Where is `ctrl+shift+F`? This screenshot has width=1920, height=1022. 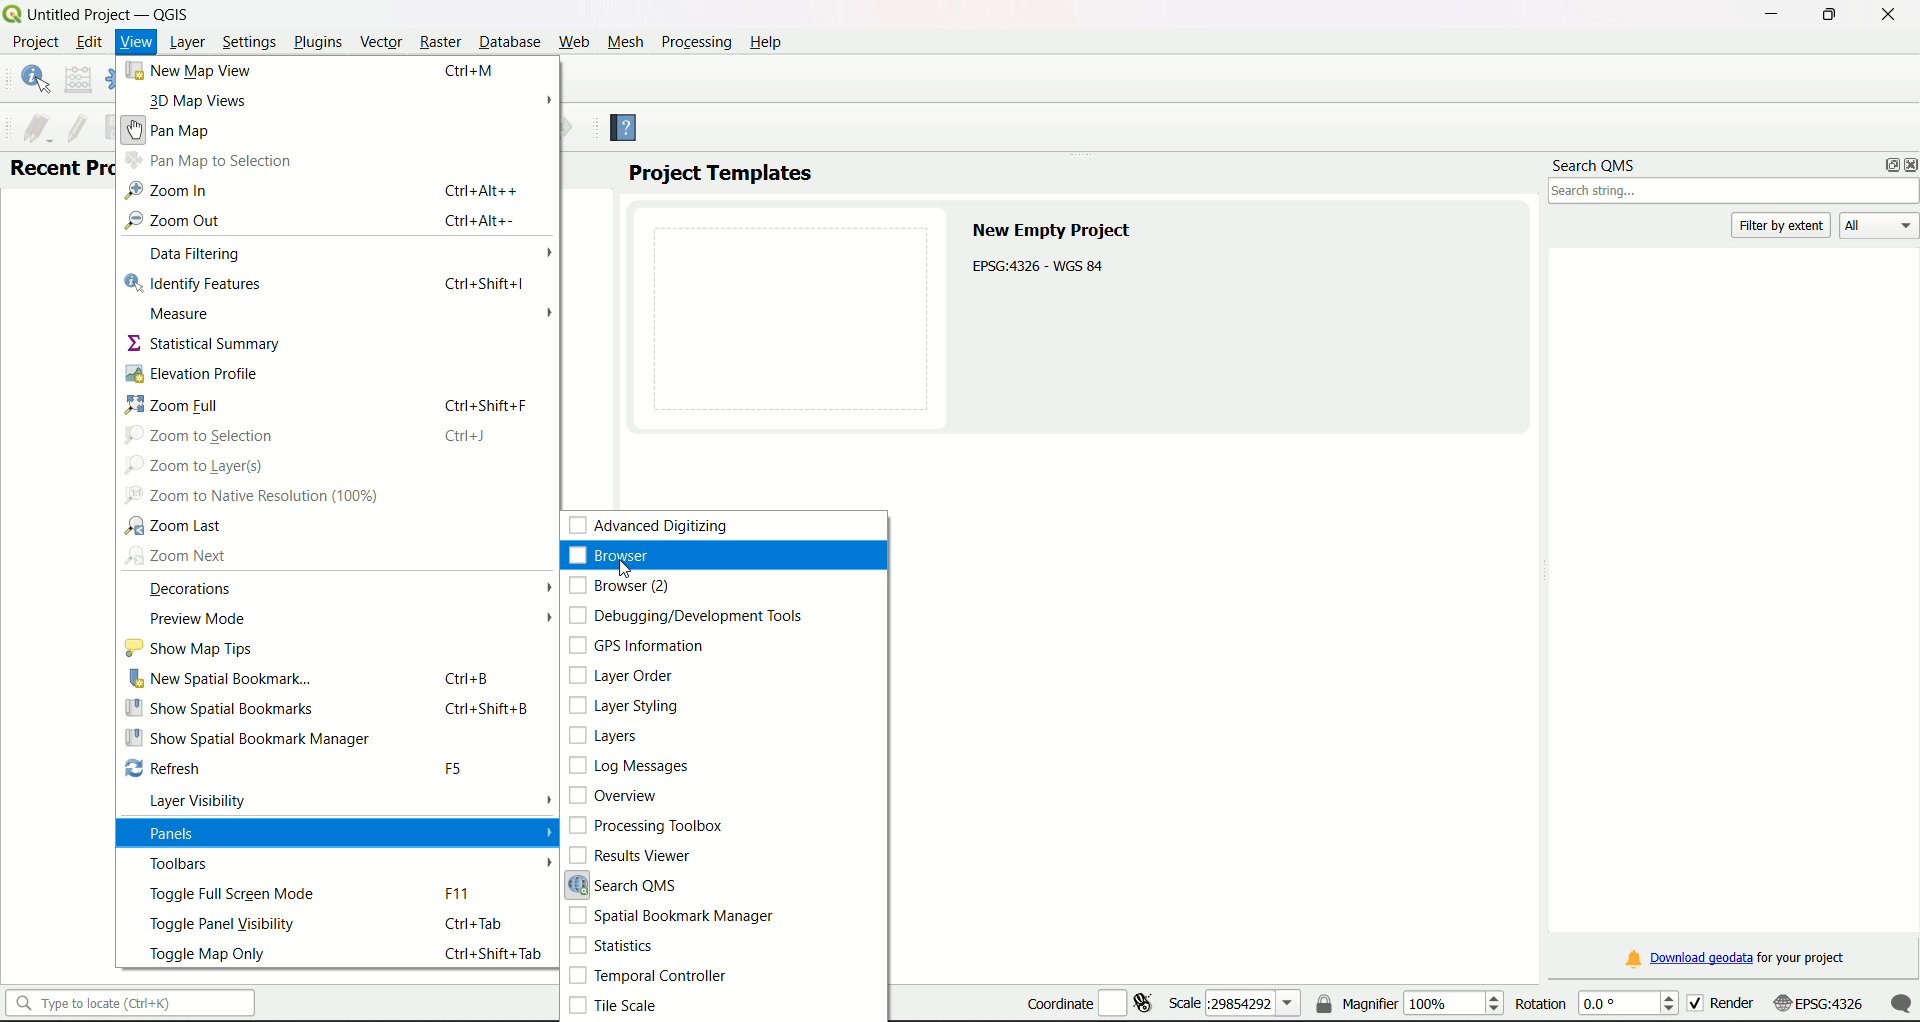 ctrl+shift+F is located at coordinates (489, 404).